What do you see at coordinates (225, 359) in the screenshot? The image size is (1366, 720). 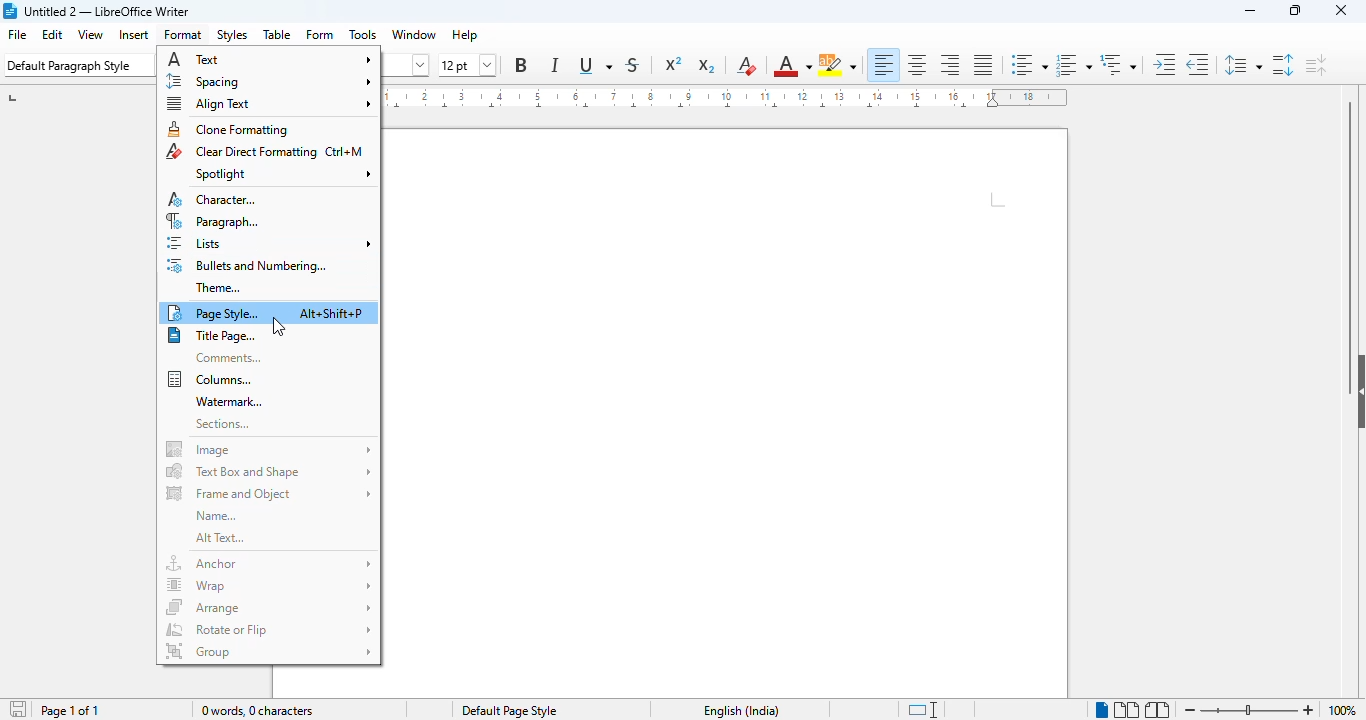 I see `comments` at bounding box center [225, 359].